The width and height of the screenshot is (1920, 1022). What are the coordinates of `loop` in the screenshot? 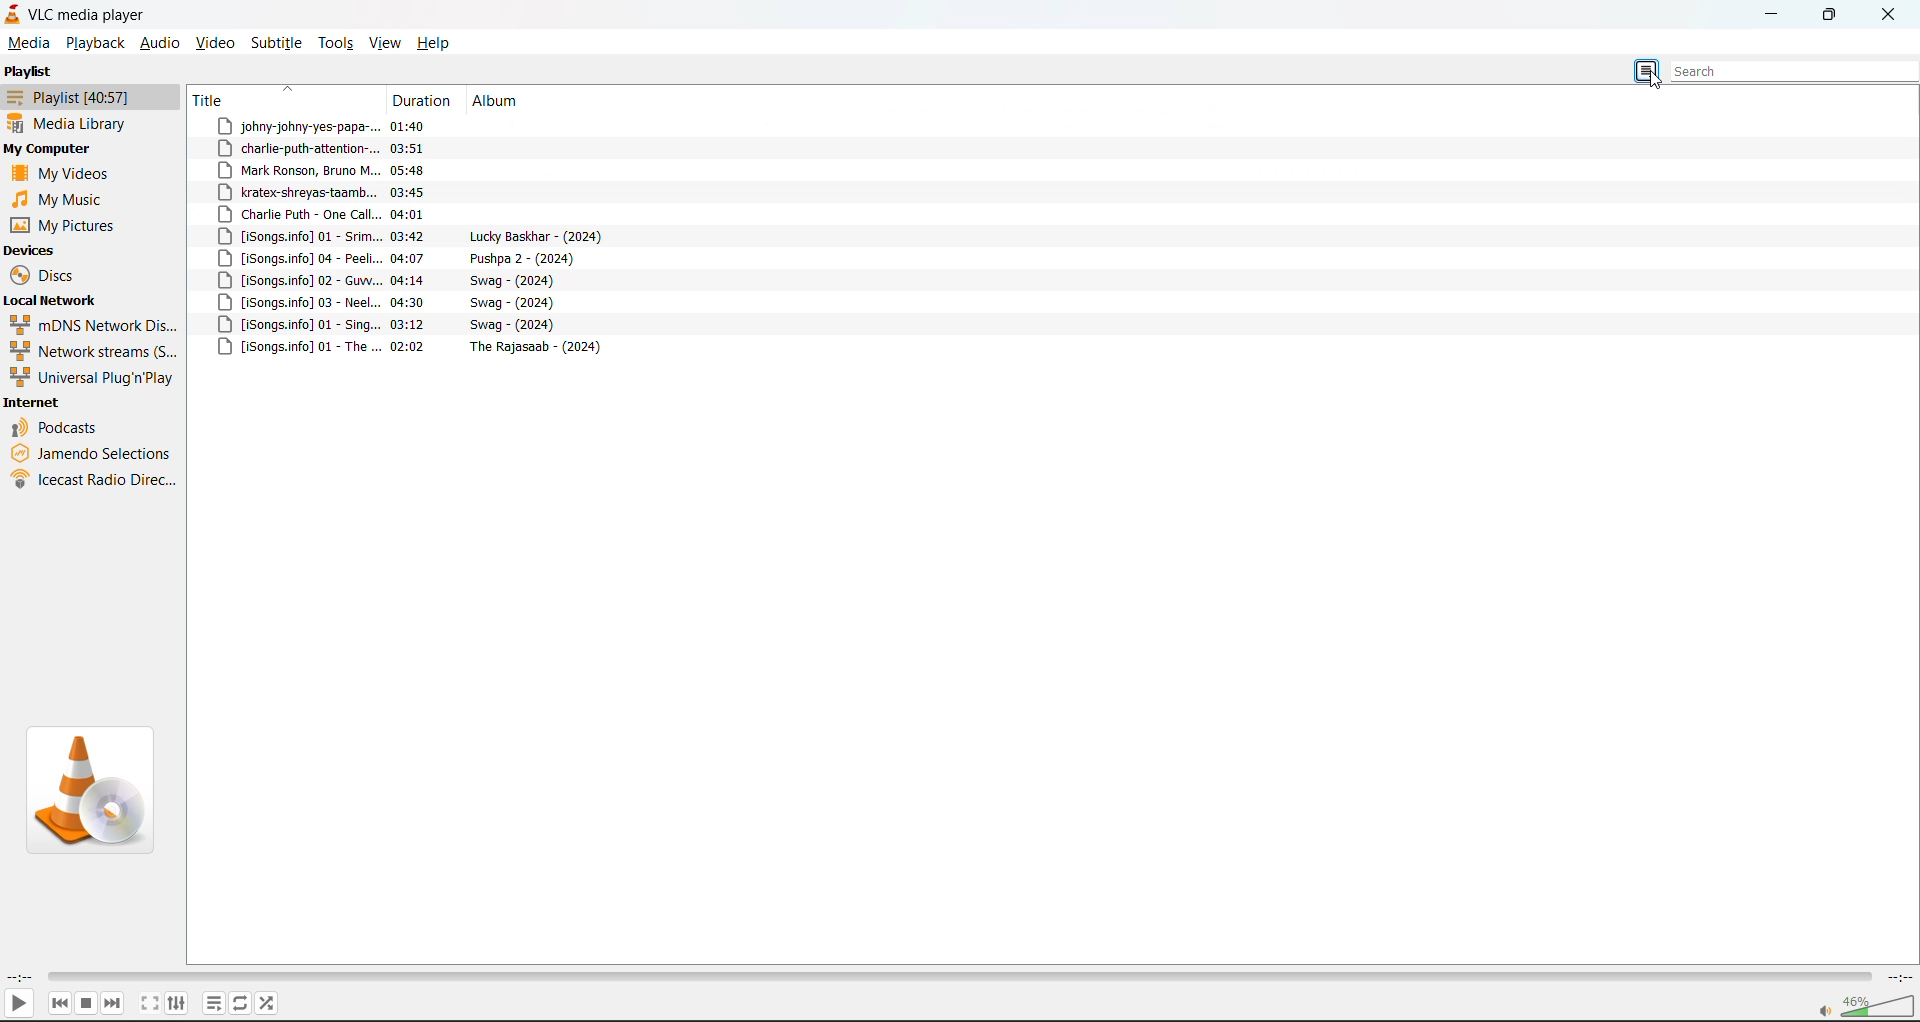 It's located at (237, 1004).